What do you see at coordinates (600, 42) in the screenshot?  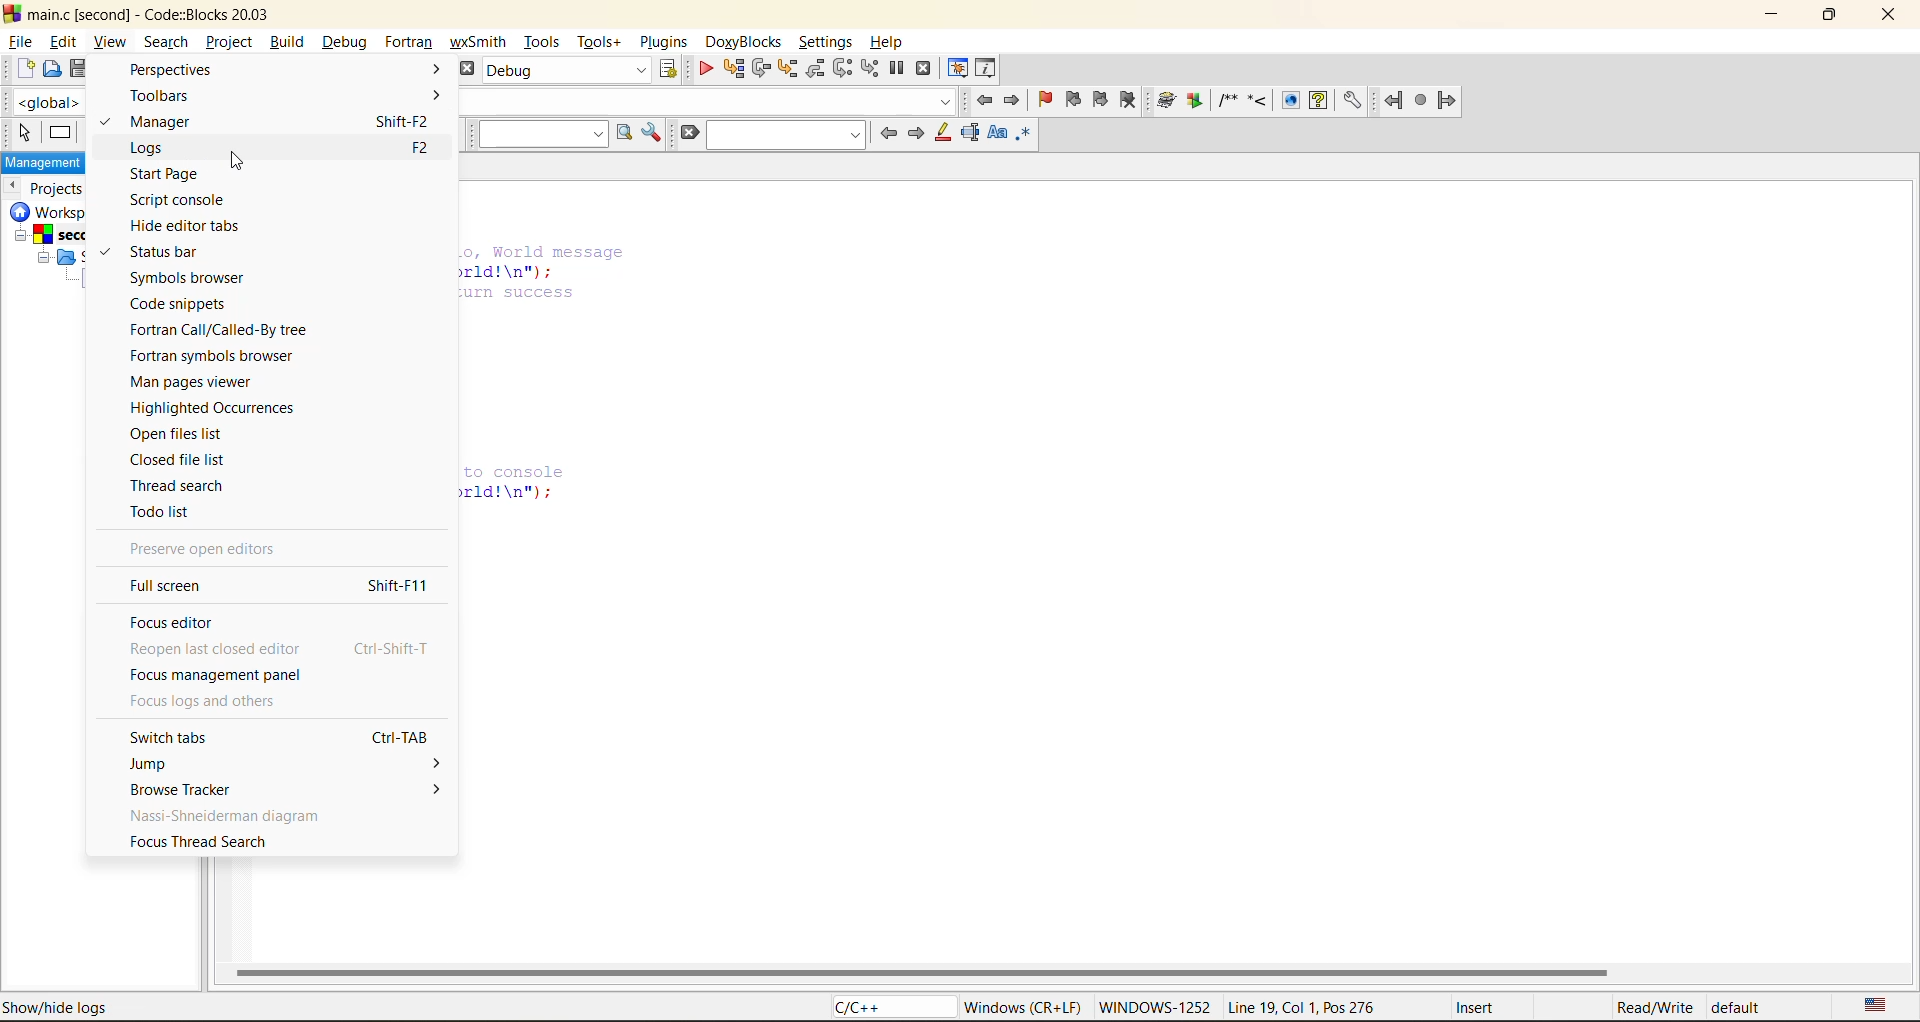 I see `tools+` at bounding box center [600, 42].